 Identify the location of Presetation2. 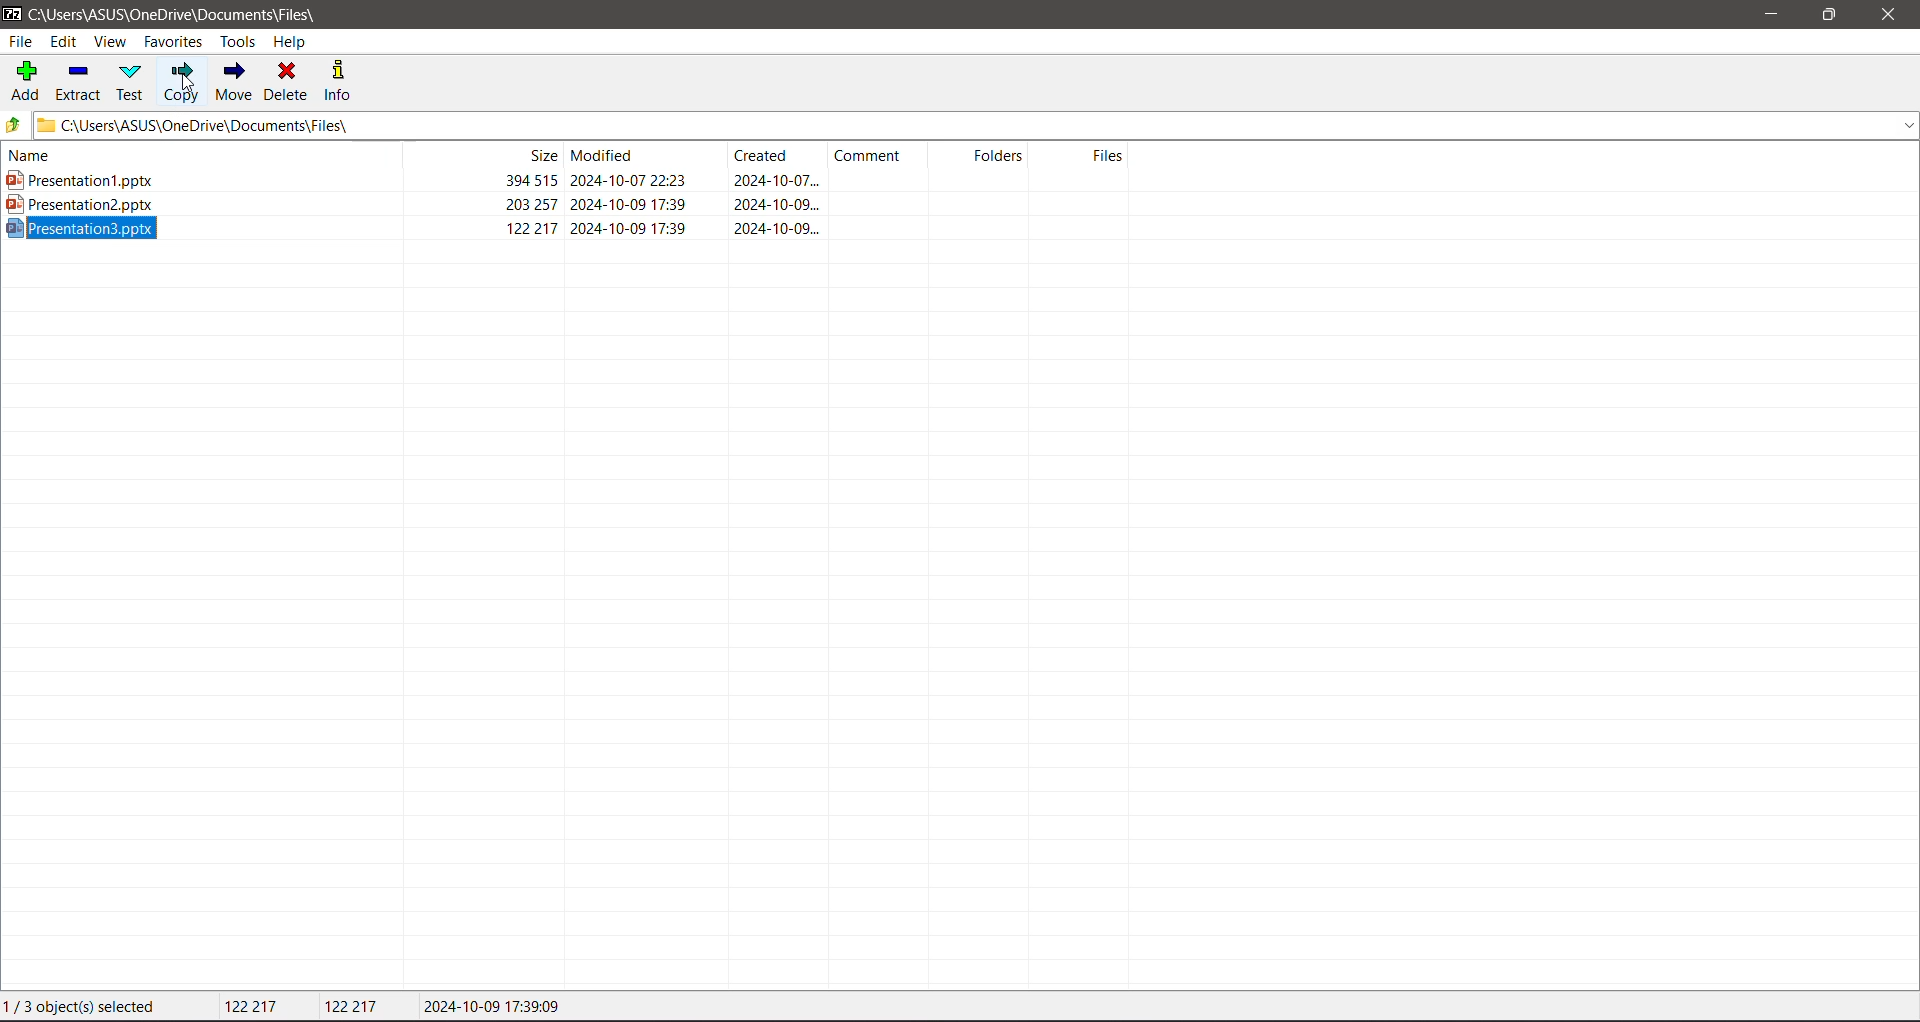
(413, 204).